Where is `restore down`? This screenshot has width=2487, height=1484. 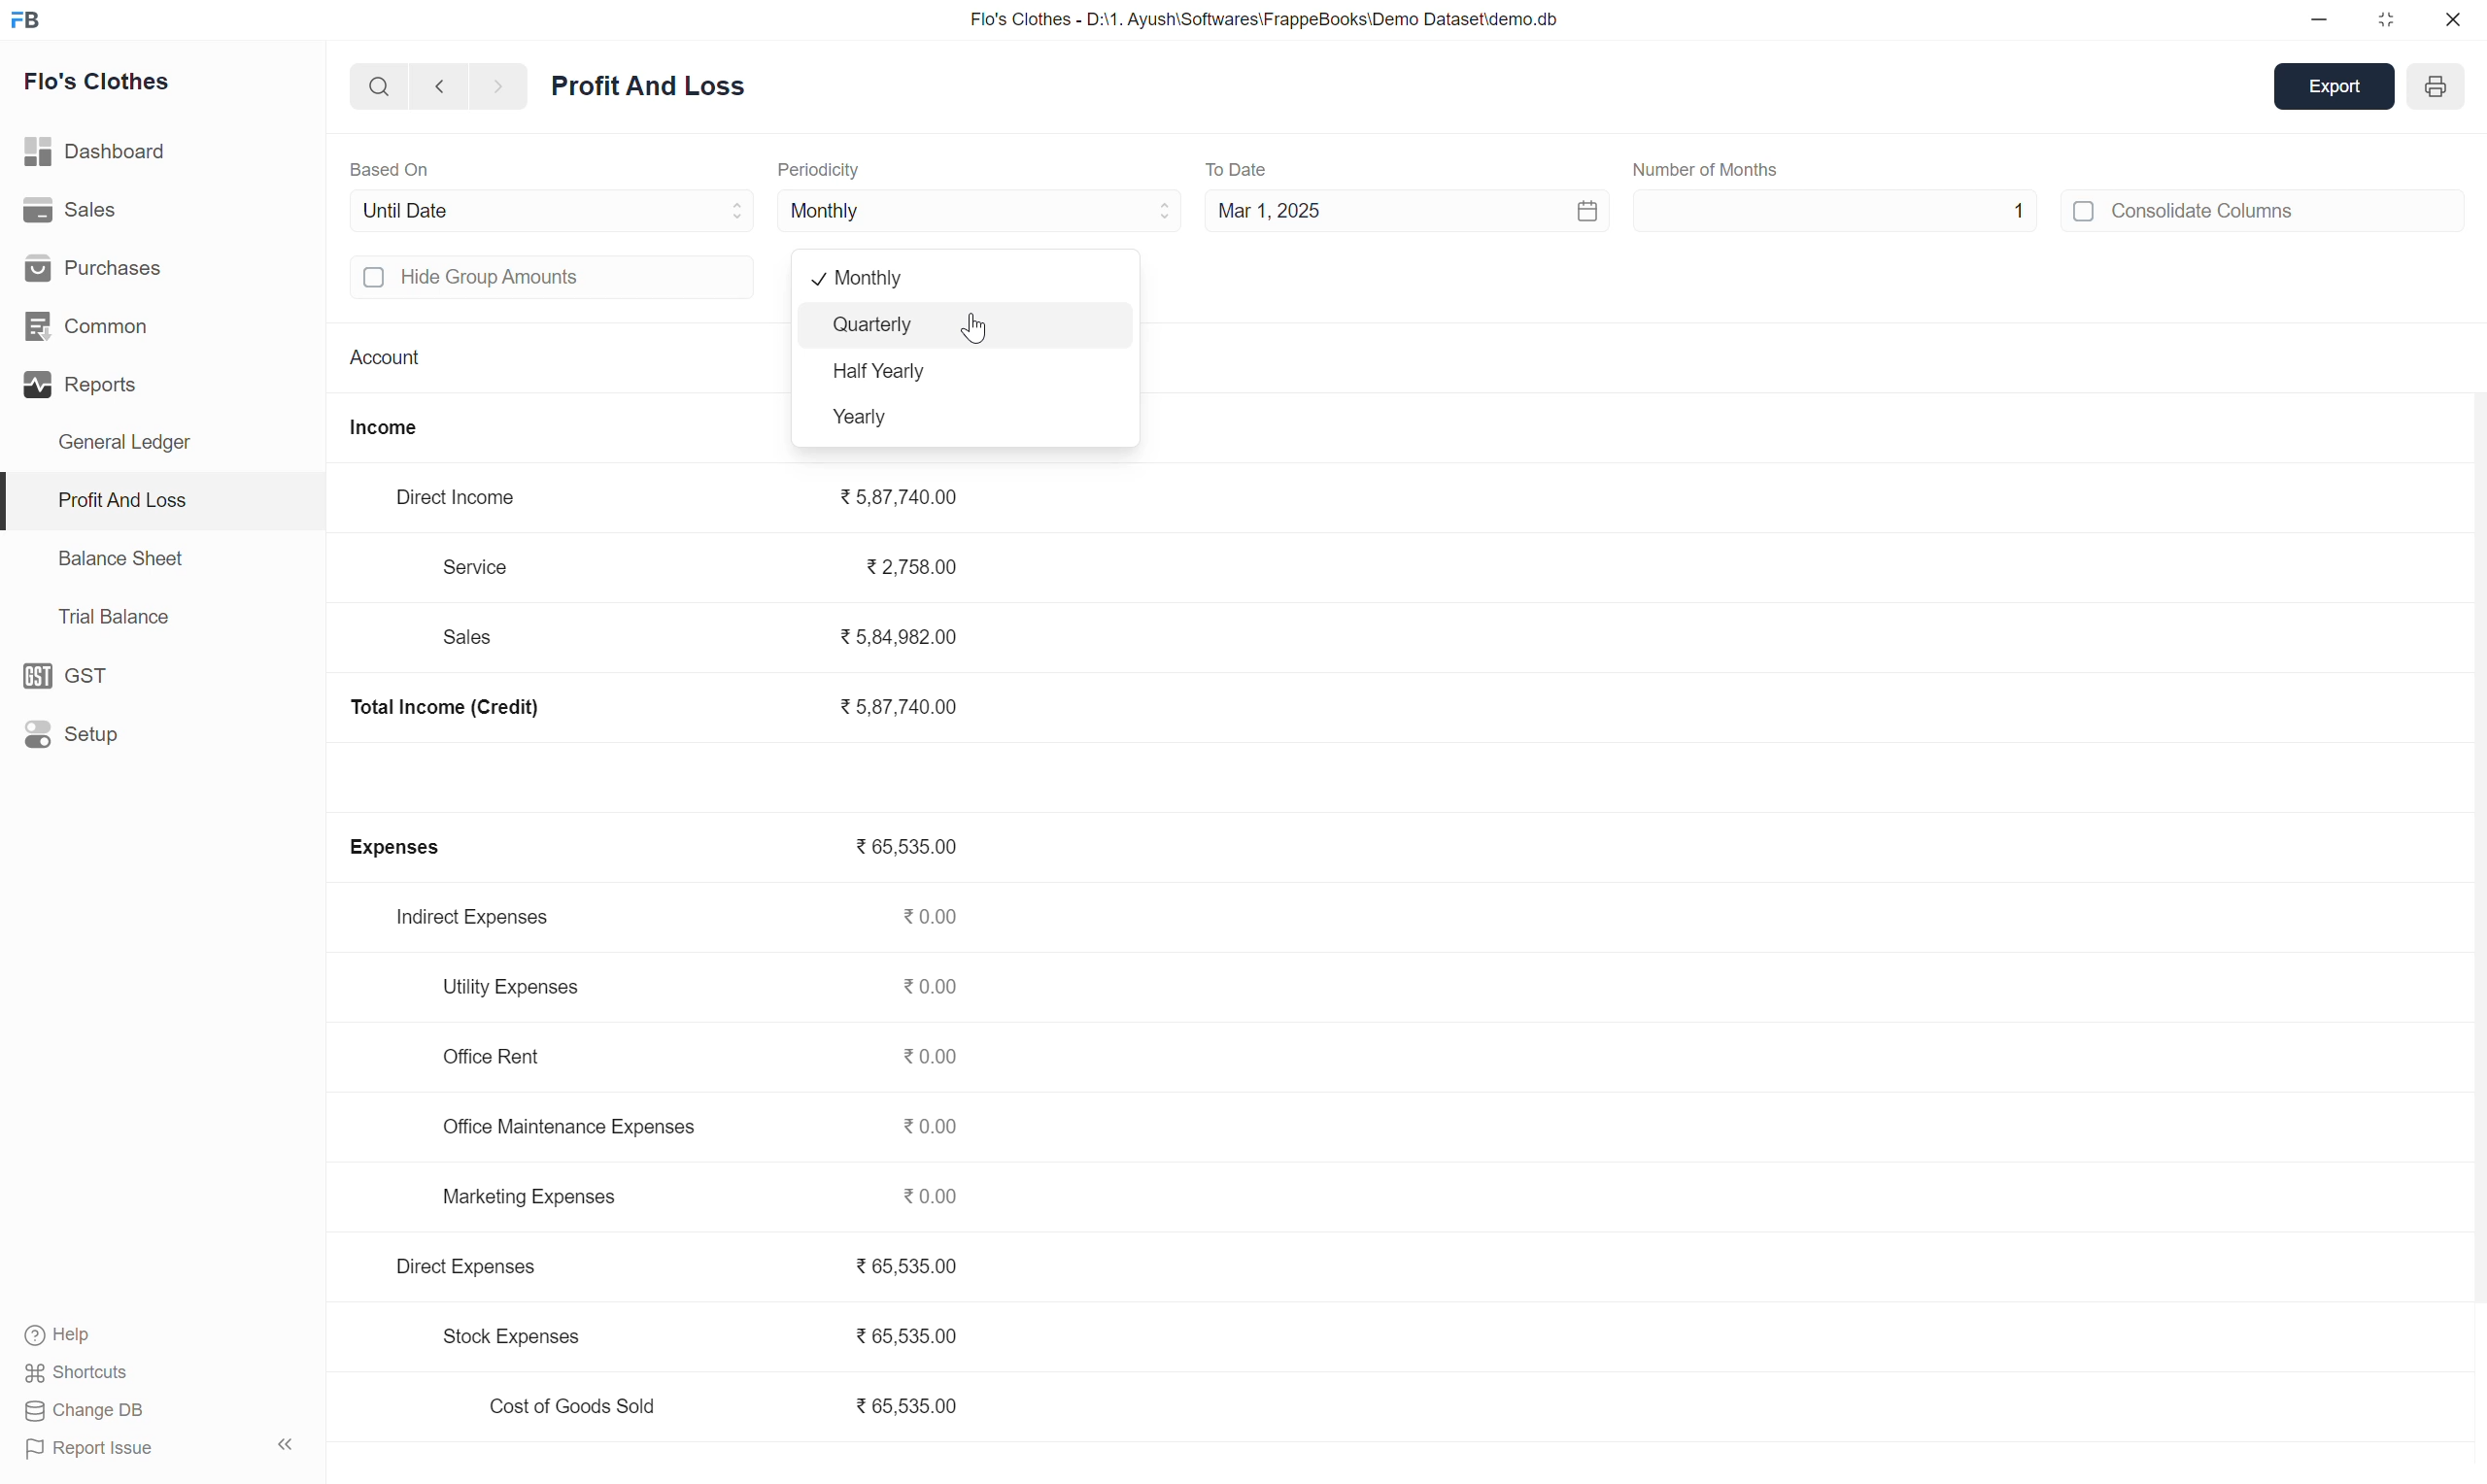
restore down is located at coordinates (2384, 20).